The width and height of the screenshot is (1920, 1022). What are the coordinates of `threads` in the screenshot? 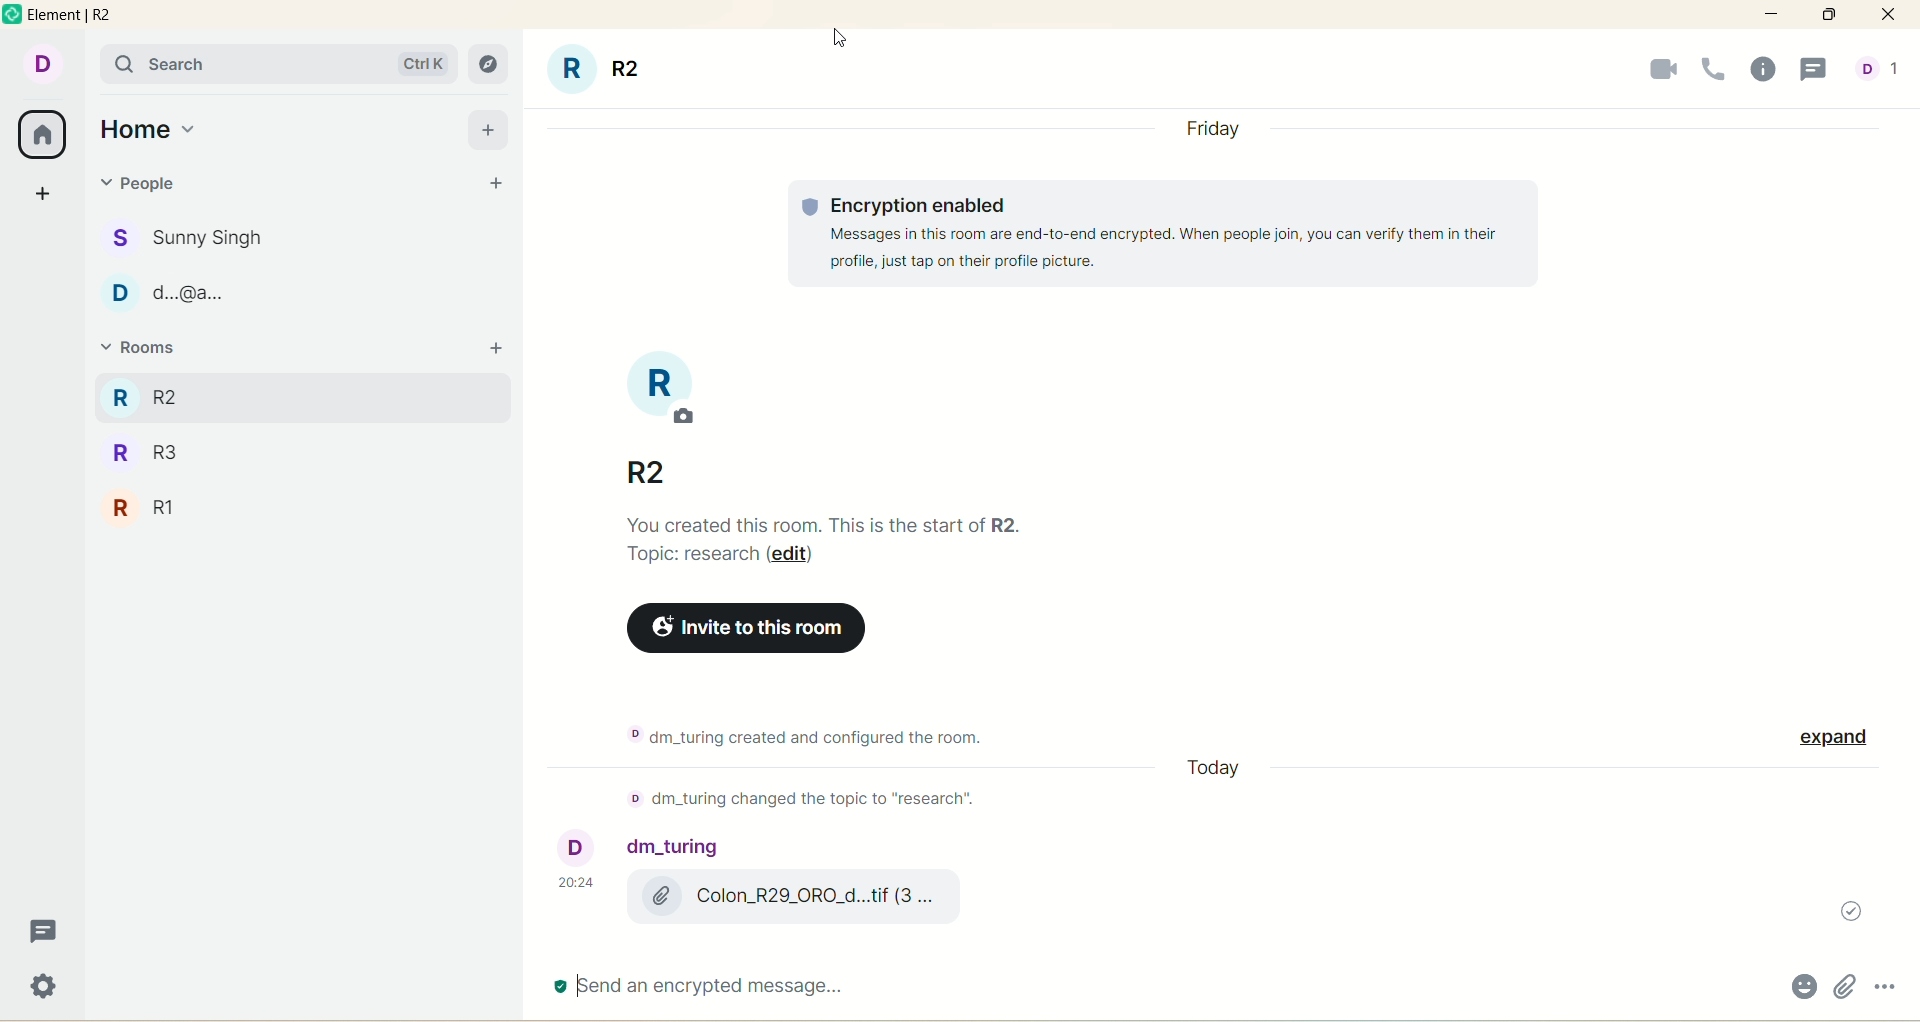 It's located at (1817, 71).